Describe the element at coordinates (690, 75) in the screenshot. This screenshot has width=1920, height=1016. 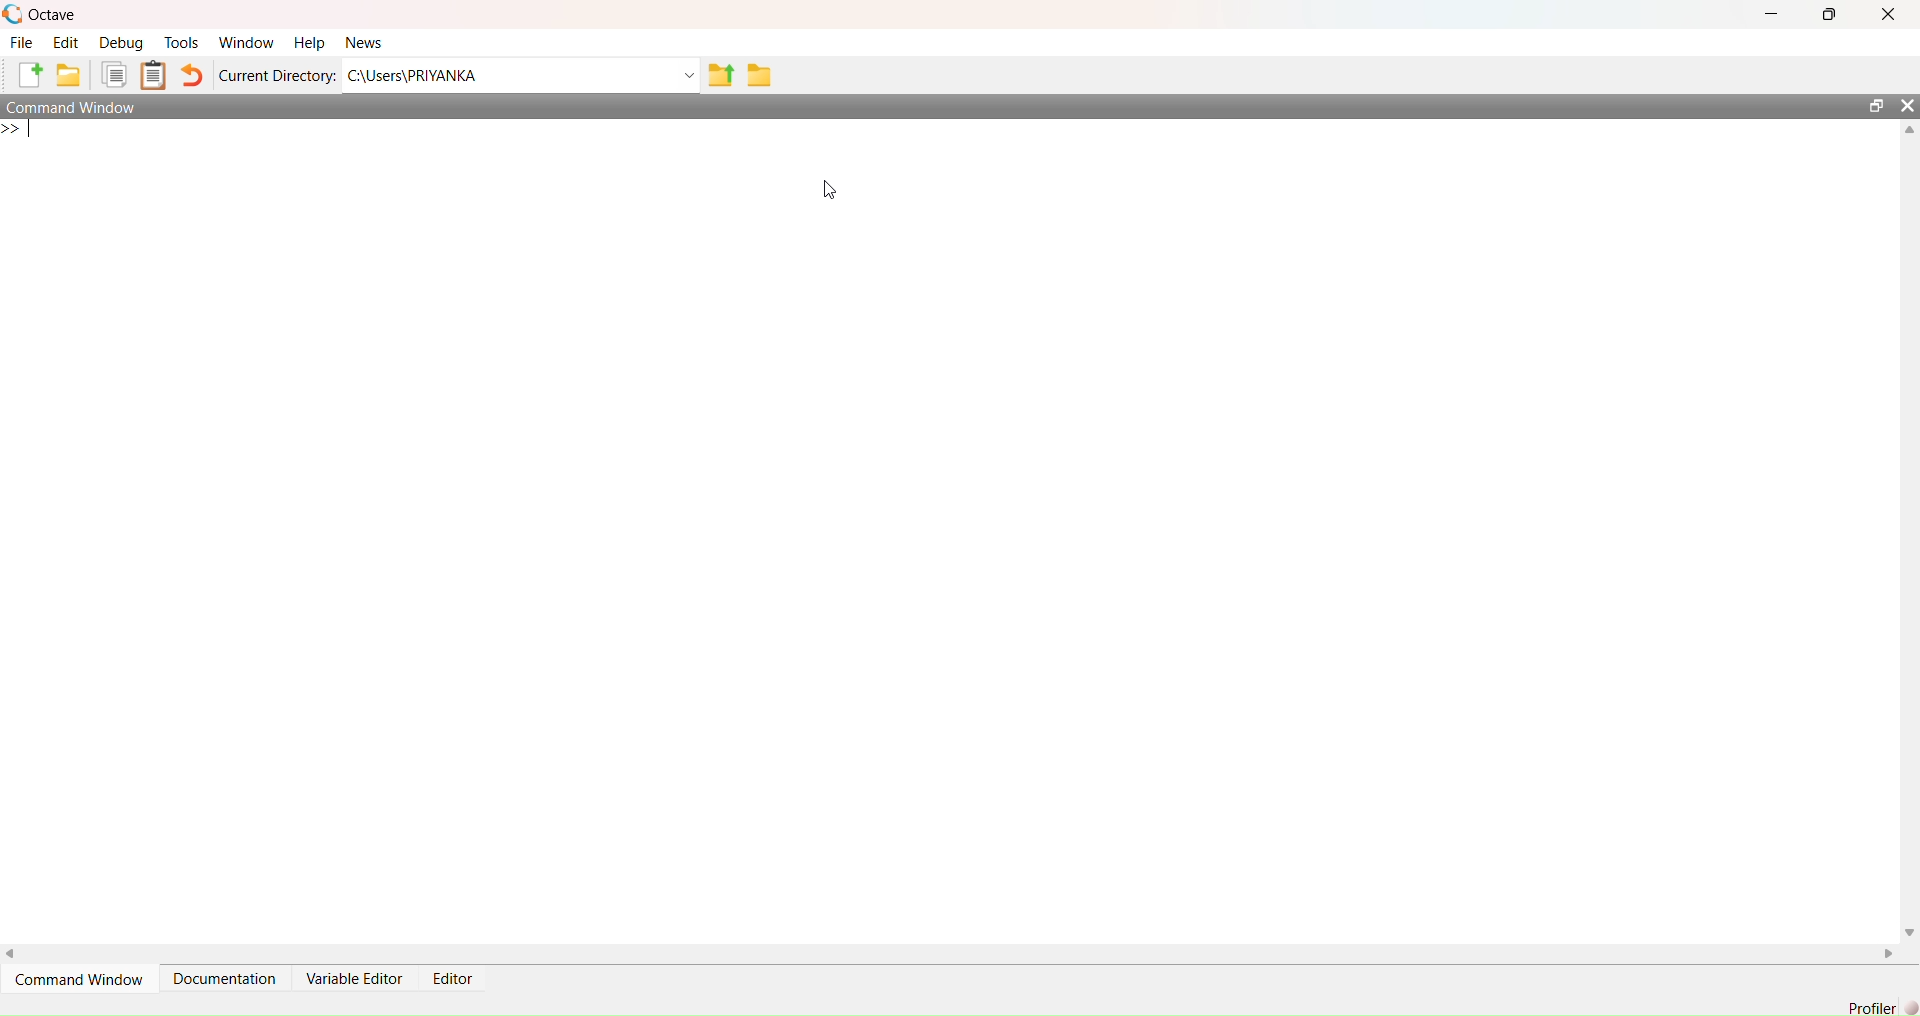
I see `Enter directory name` at that location.